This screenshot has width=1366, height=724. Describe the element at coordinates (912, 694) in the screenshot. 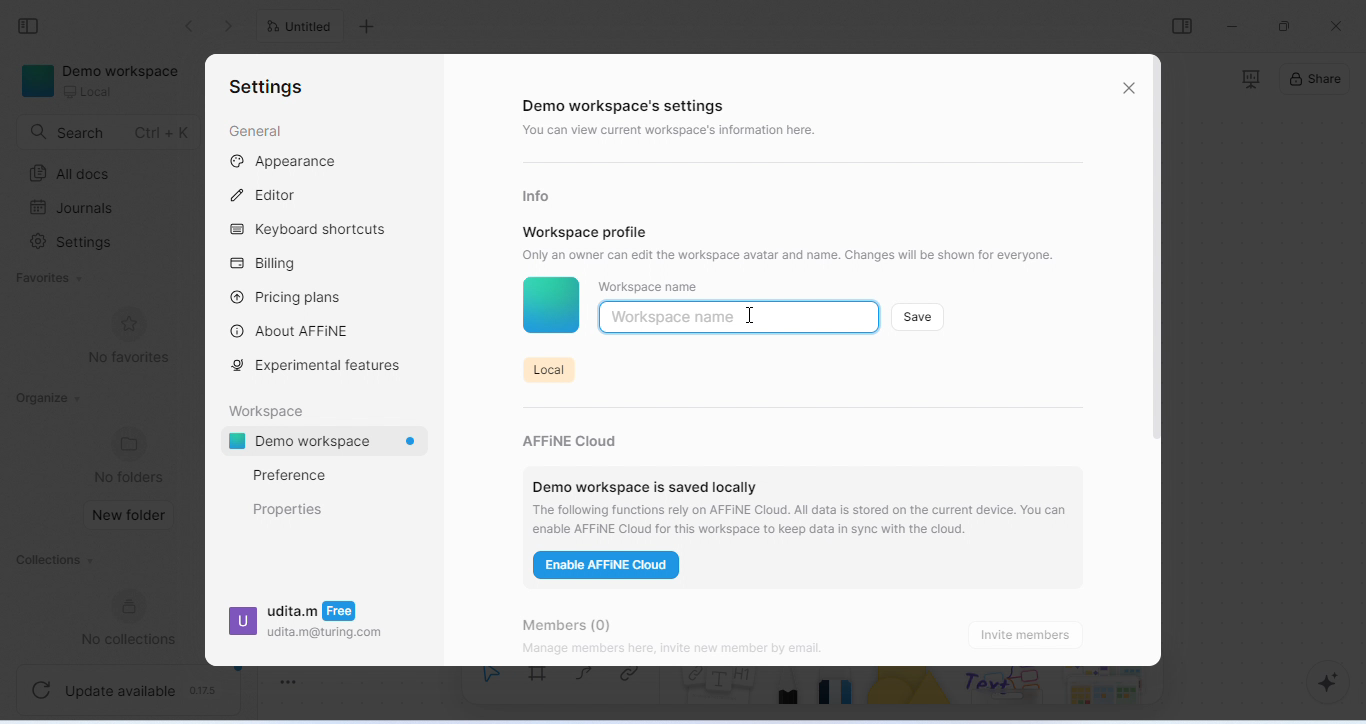

I see `shape` at that location.